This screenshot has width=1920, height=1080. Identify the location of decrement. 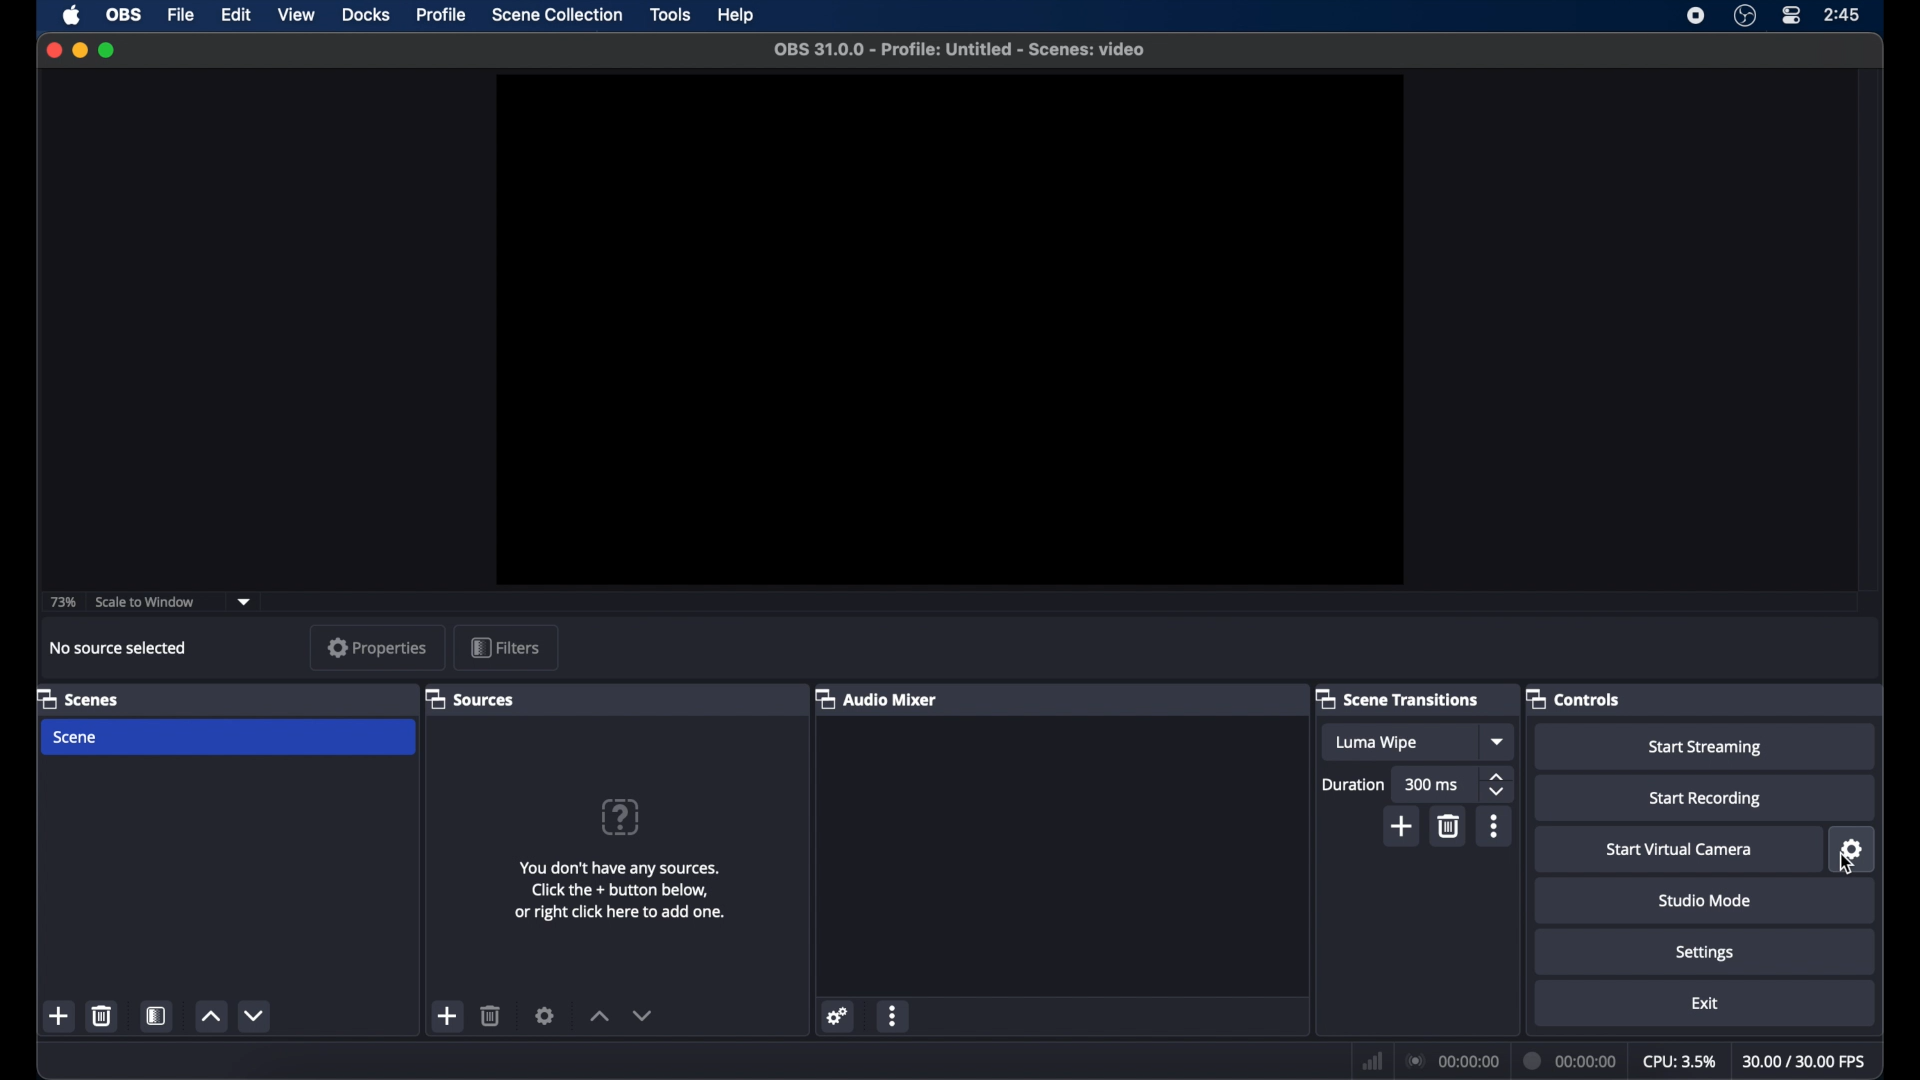
(642, 1015).